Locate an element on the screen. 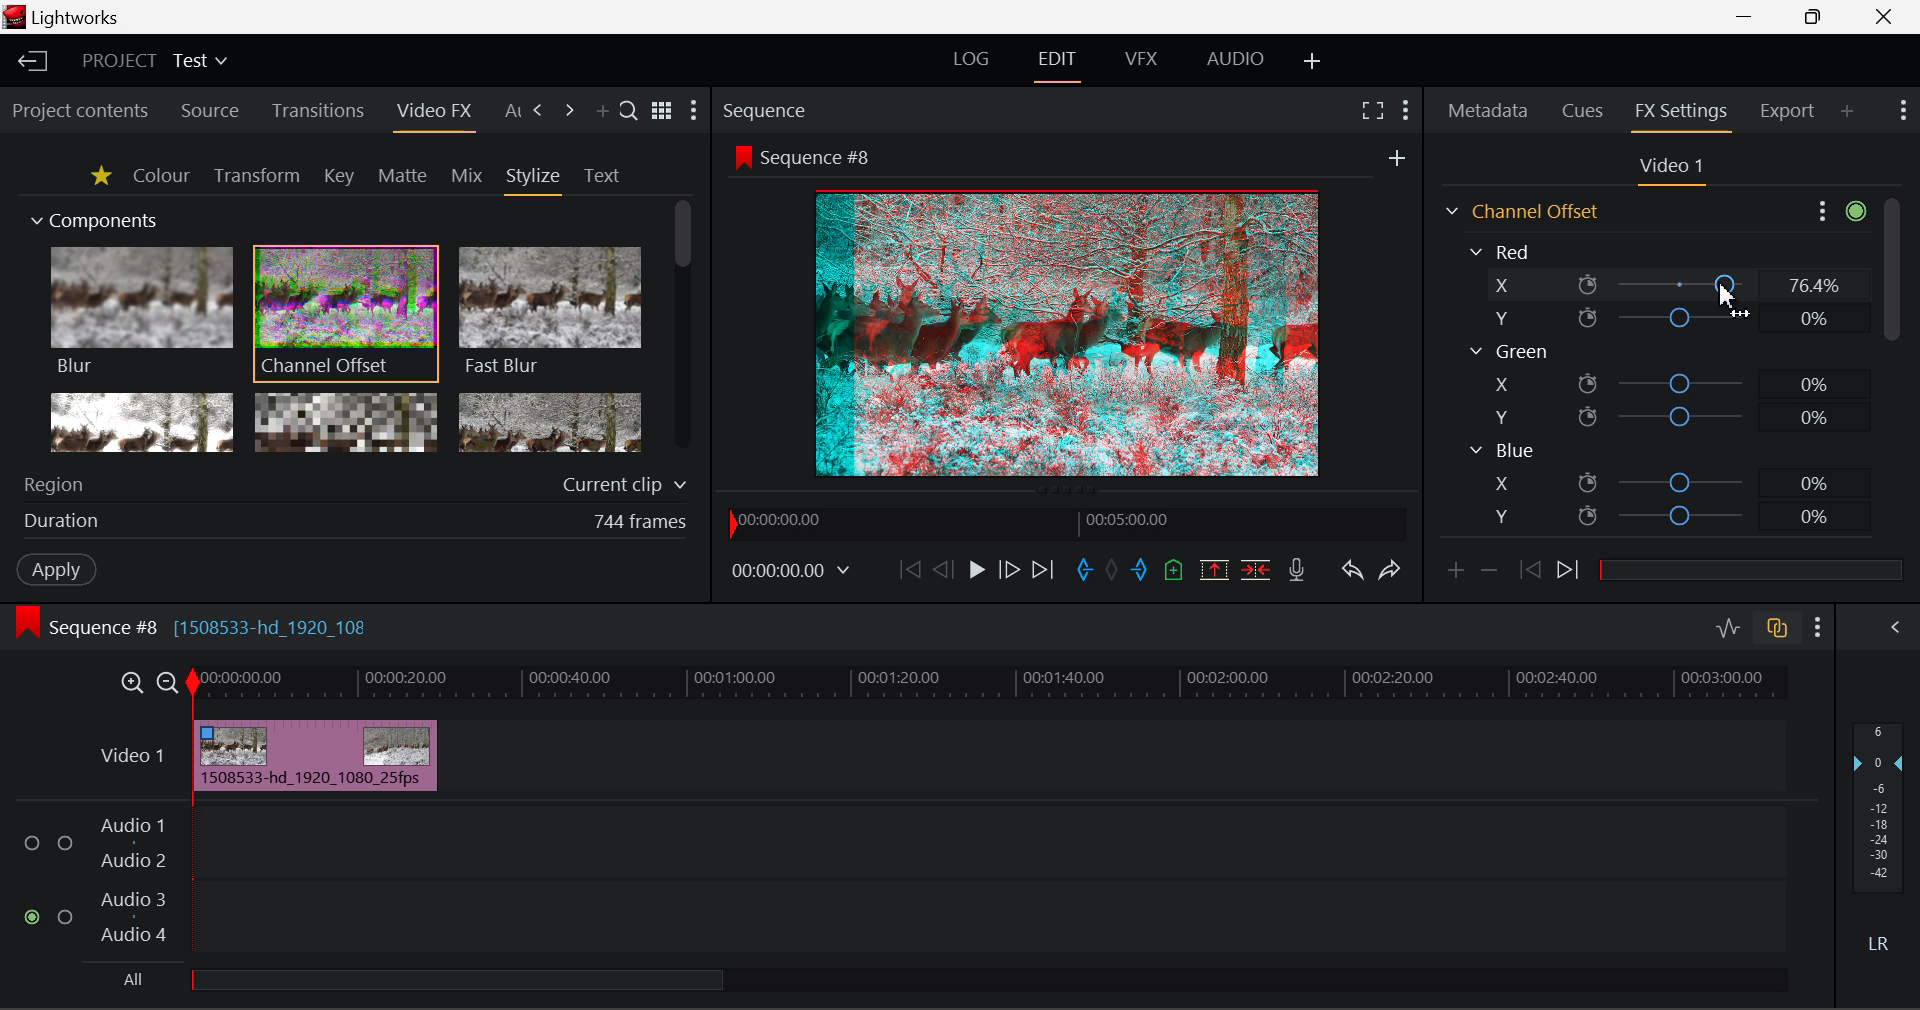 This screenshot has height=1010, width=1920. Sequence Editing Level is located at coordinates (80, 628).